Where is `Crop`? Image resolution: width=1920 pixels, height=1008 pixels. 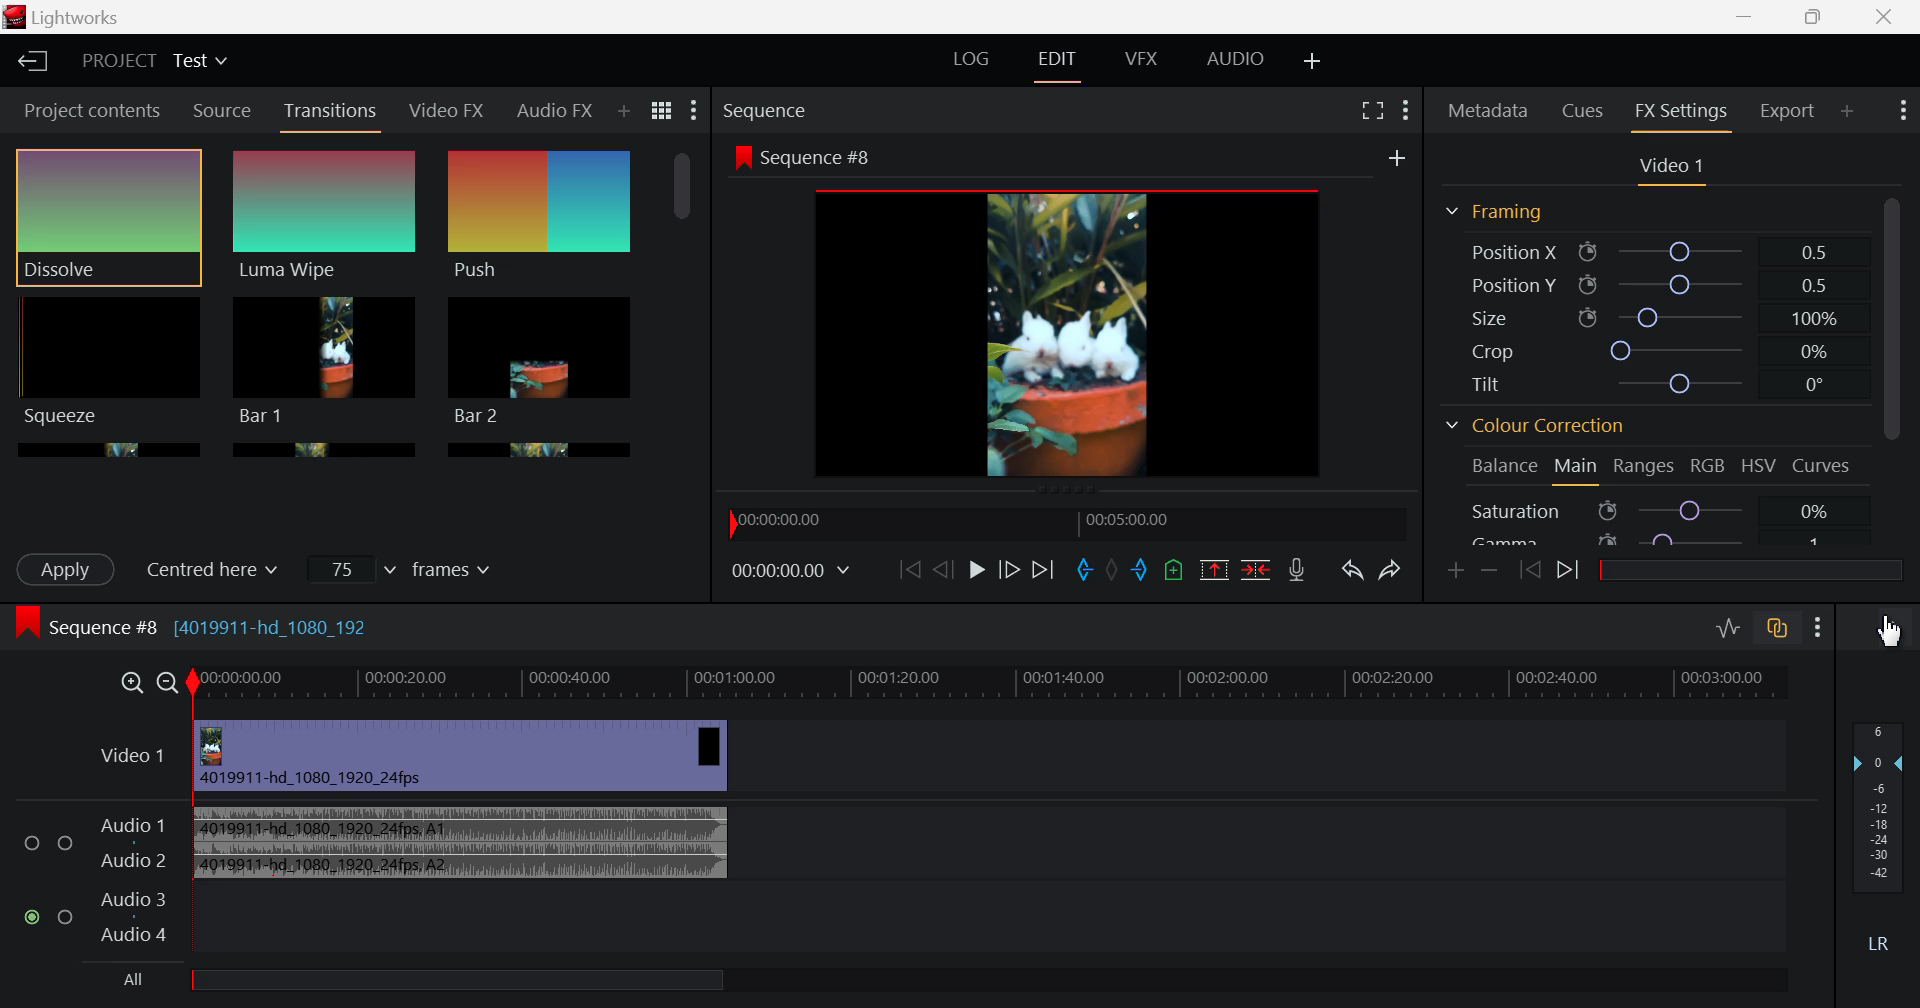
Crop is located at coordinates (1654, 349).